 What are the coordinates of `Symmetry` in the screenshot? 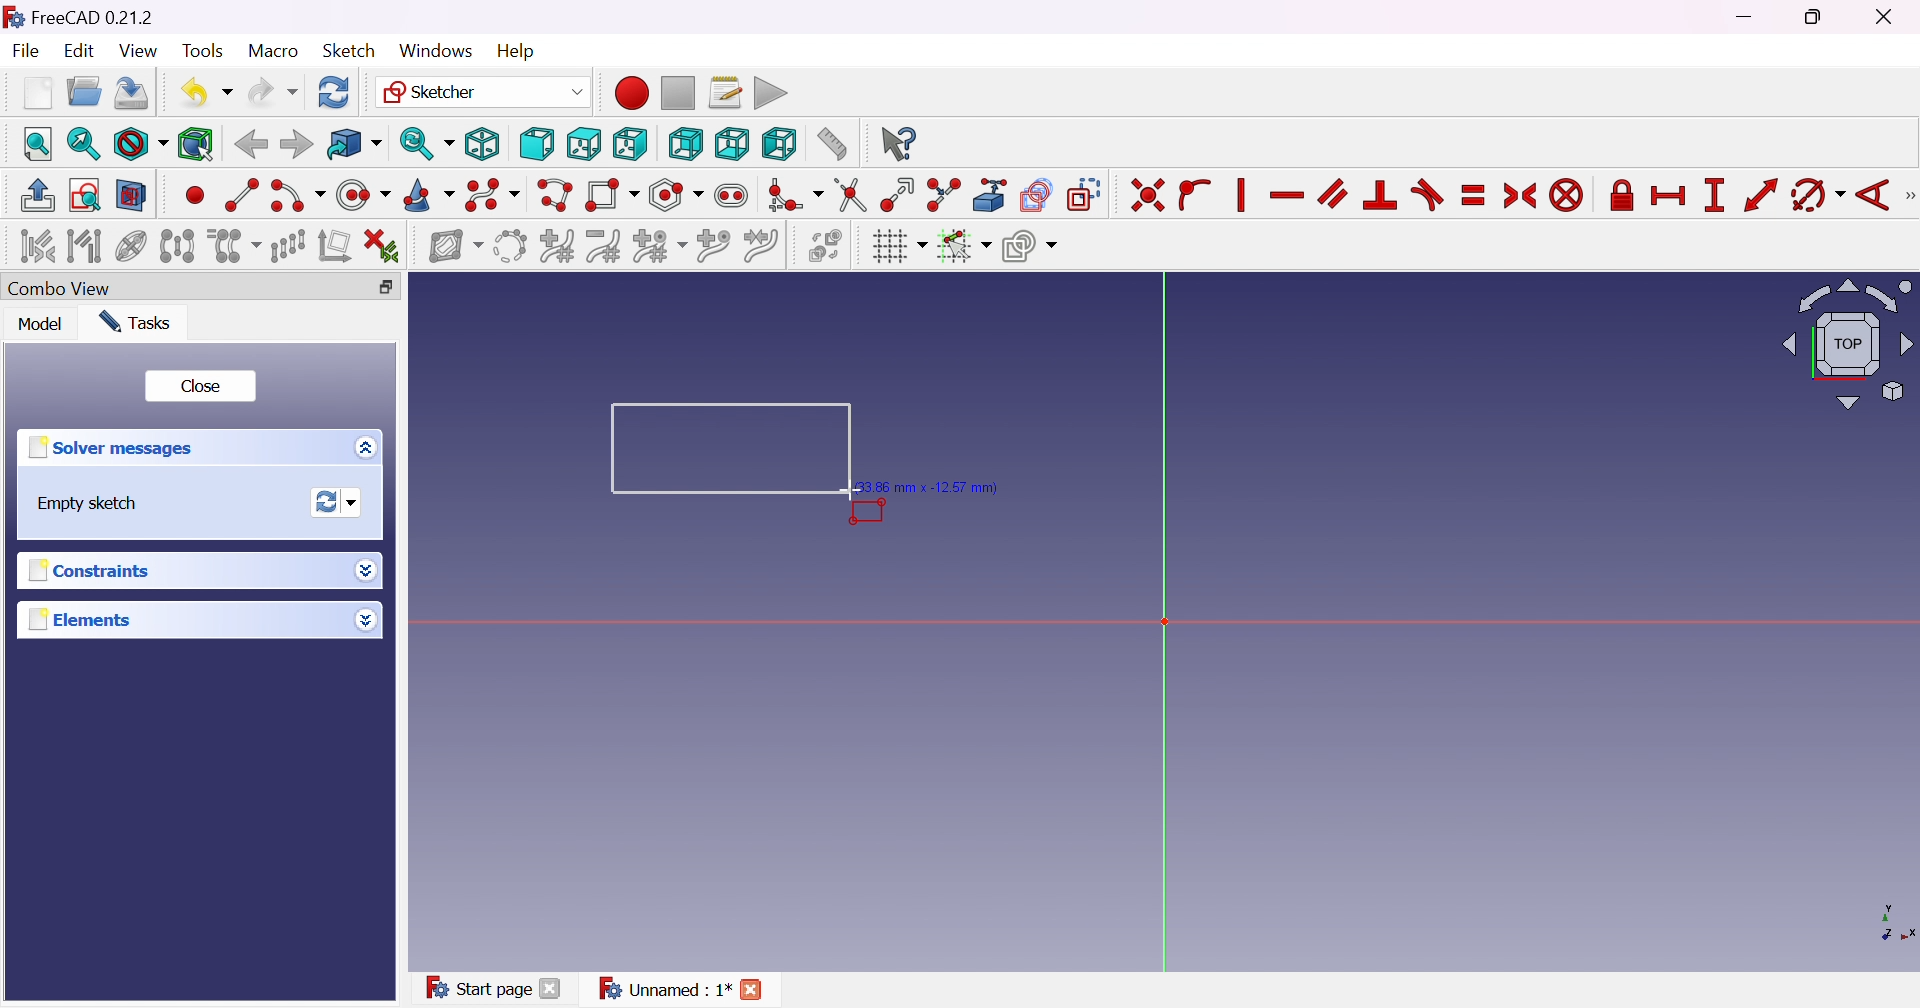 It's located at (177, 245).